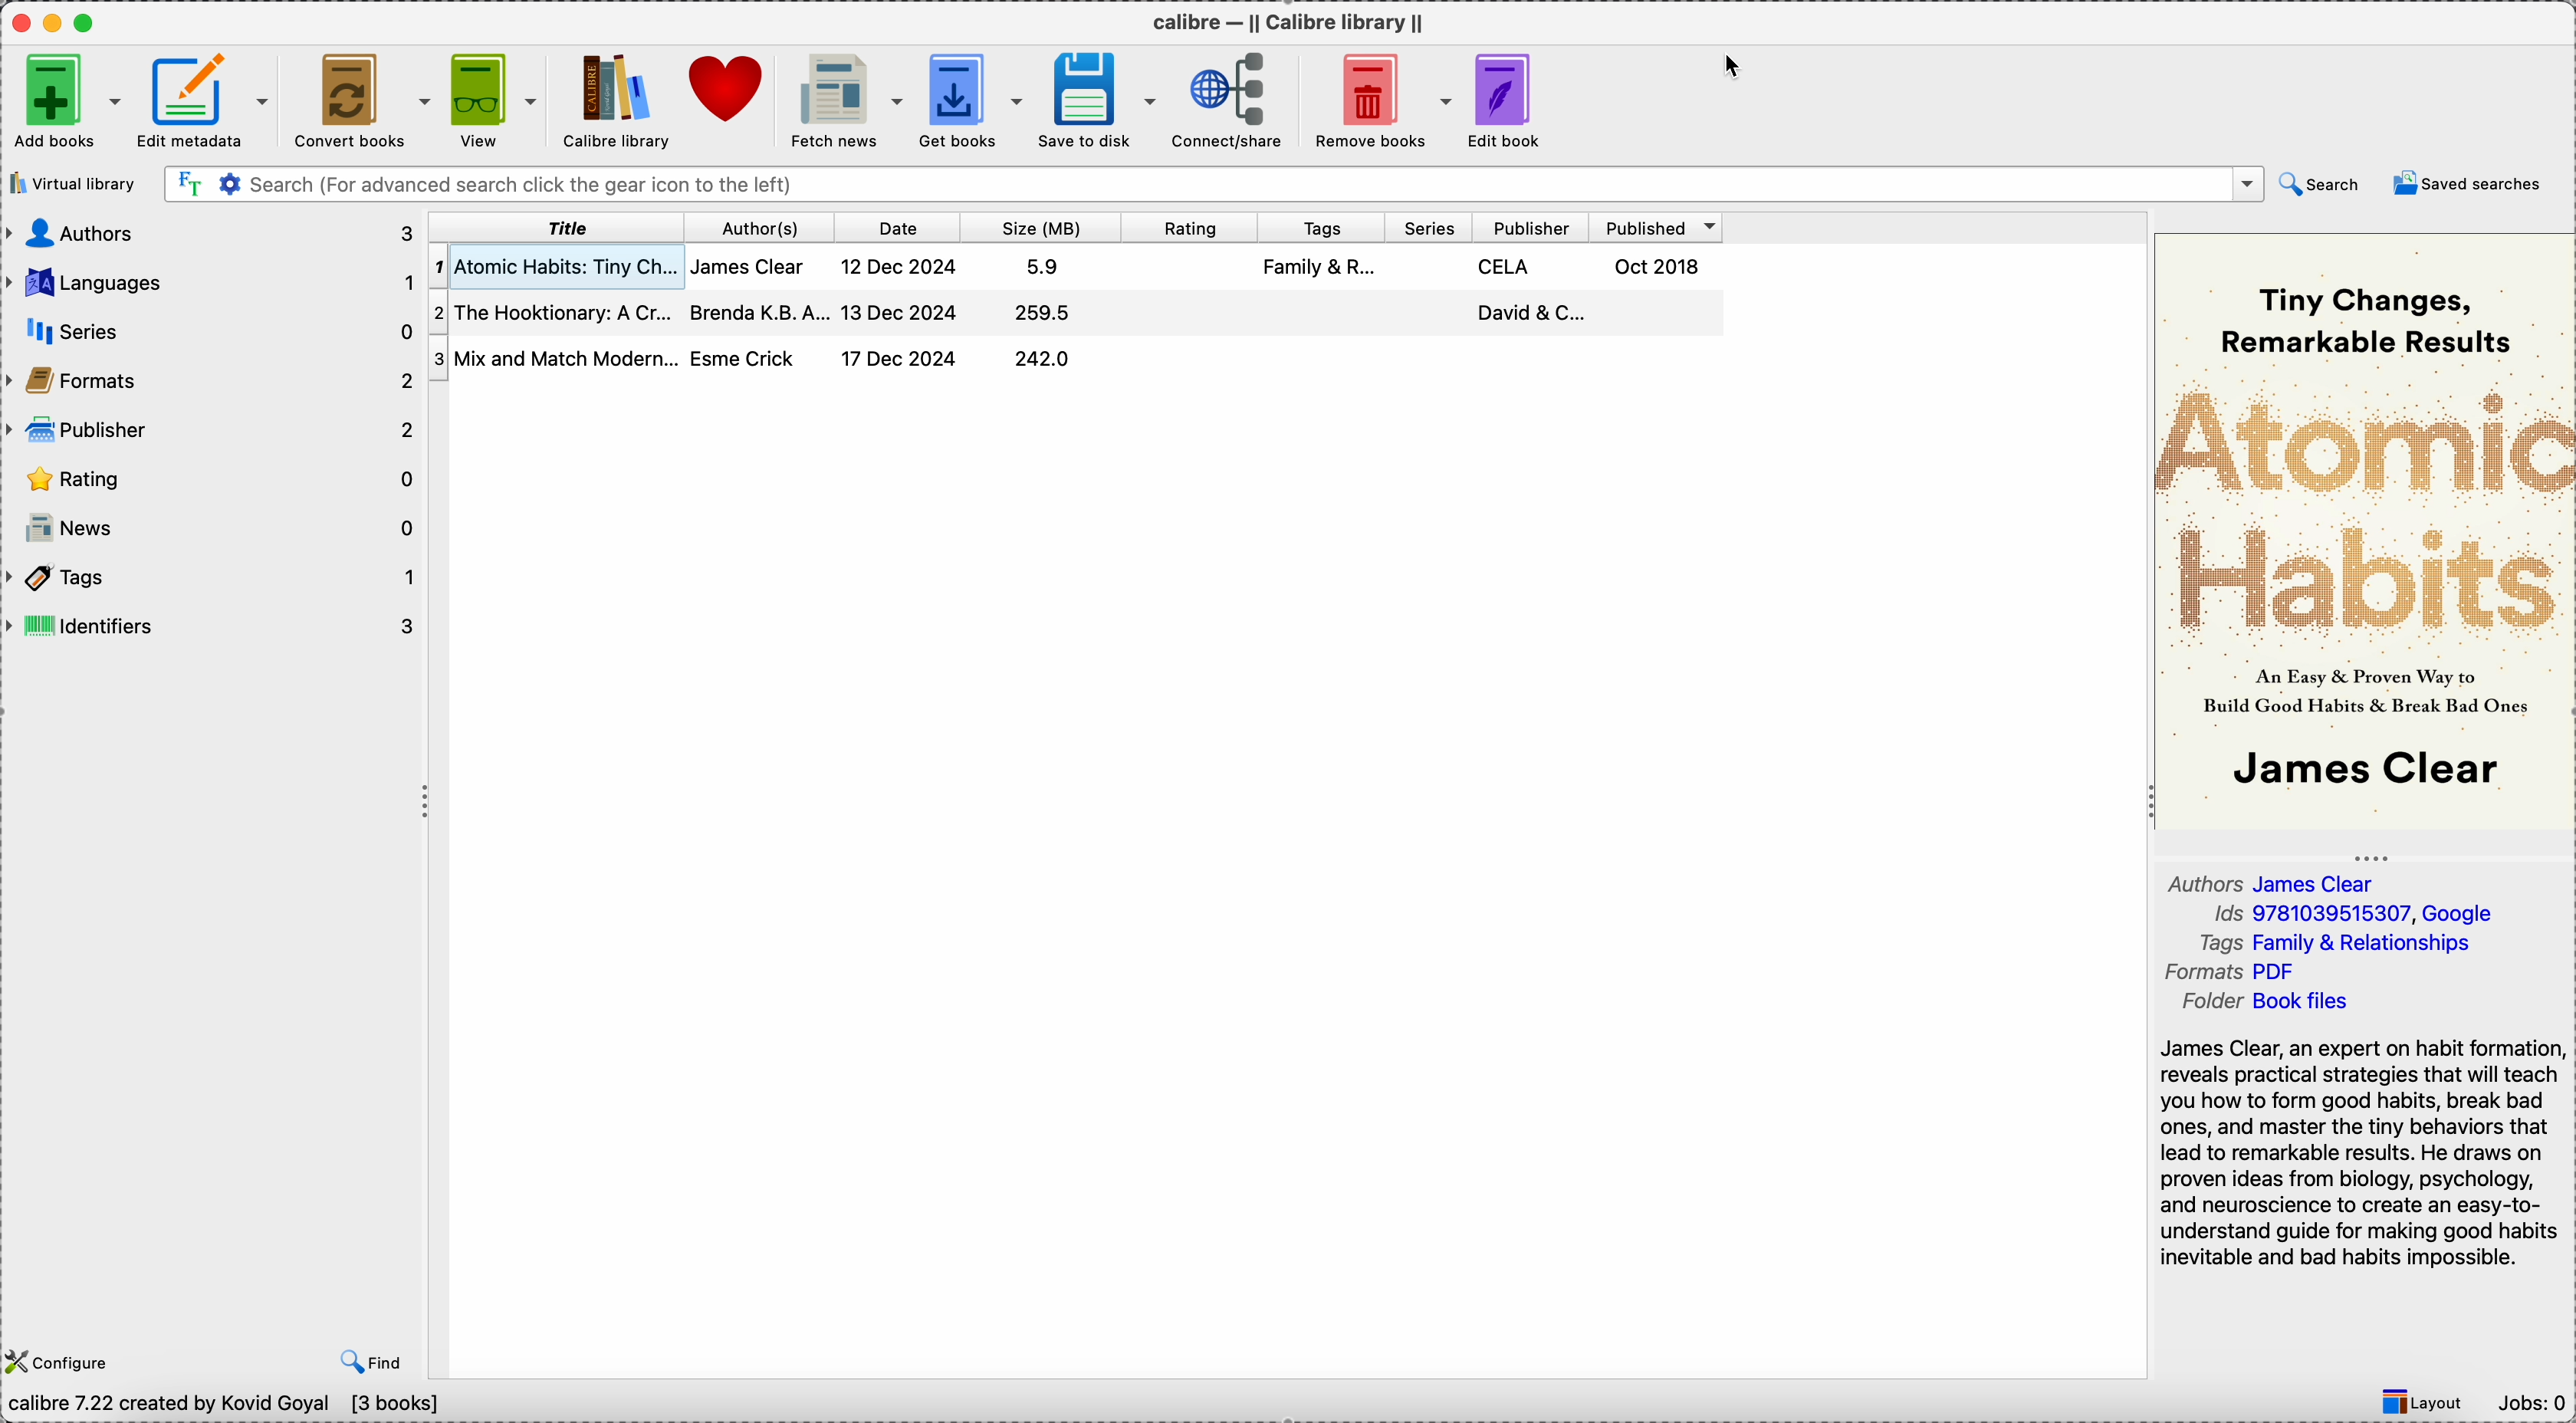 Image resolution: width=2576 pixels, height=1423 pixels. What do you see at coordinates (1046, 226) in the screenshot?
I see `size` at bounding box center [1046, 226].